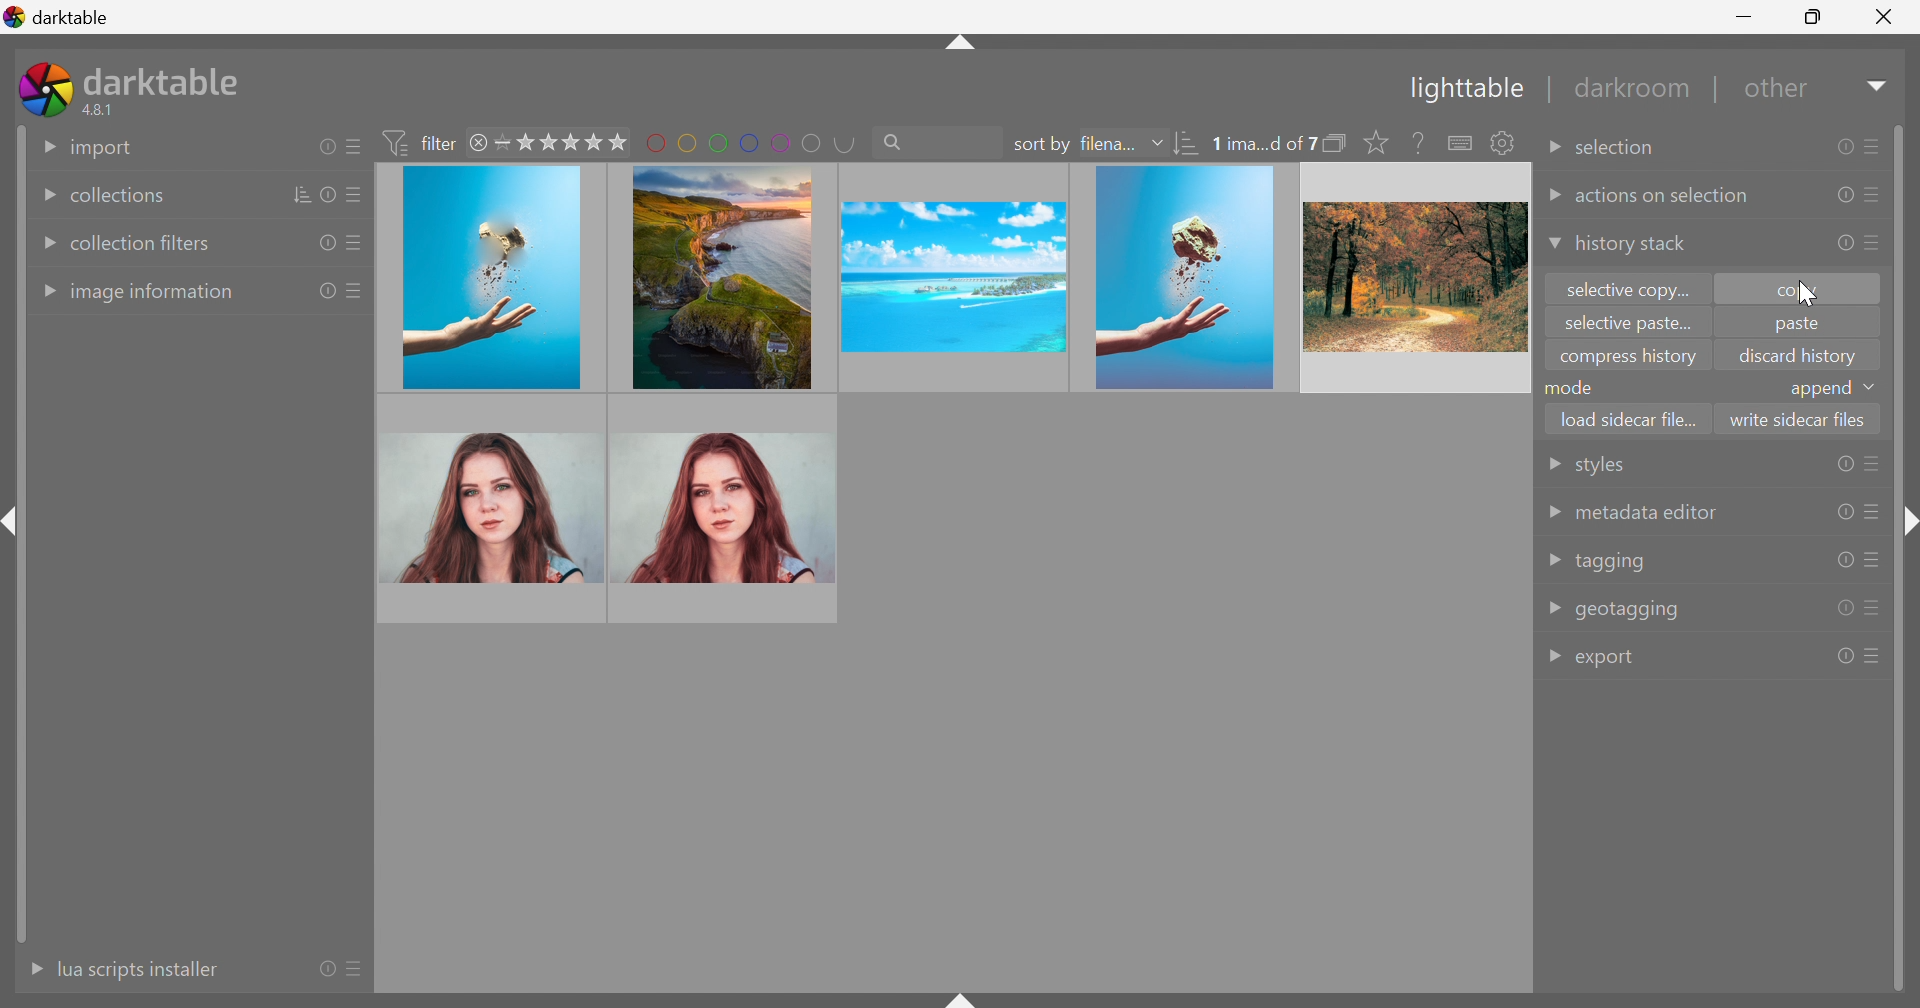 The width and height of the screenshot is (1920, 1008). Describe the element at coordinates (1597, 468) in the screenshot. I see `styles` at that location.